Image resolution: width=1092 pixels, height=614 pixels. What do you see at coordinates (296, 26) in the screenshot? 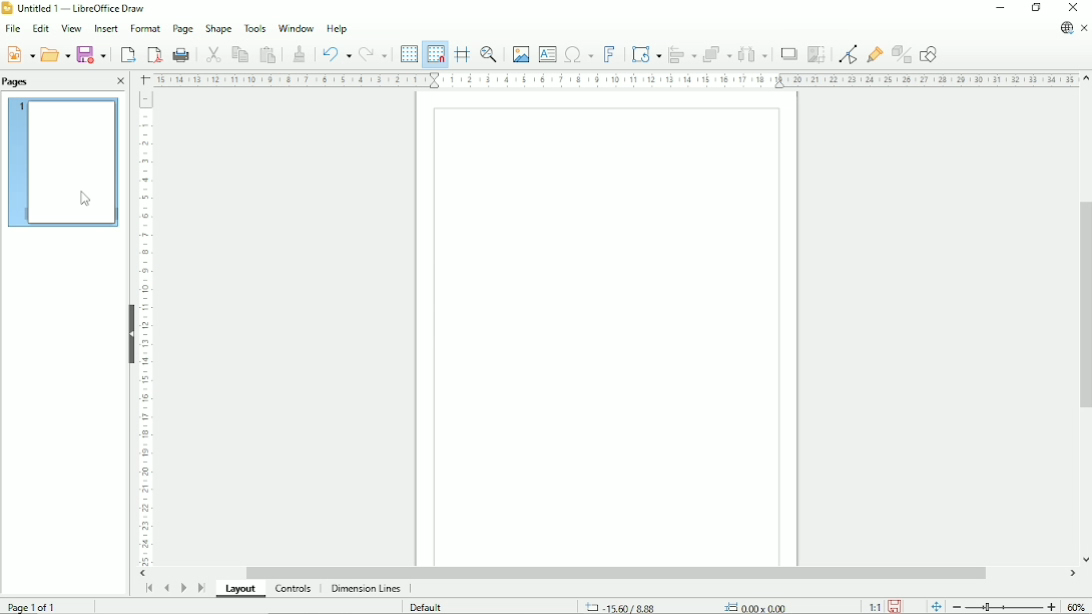
I see `Window` at bounding box center [296, 26].